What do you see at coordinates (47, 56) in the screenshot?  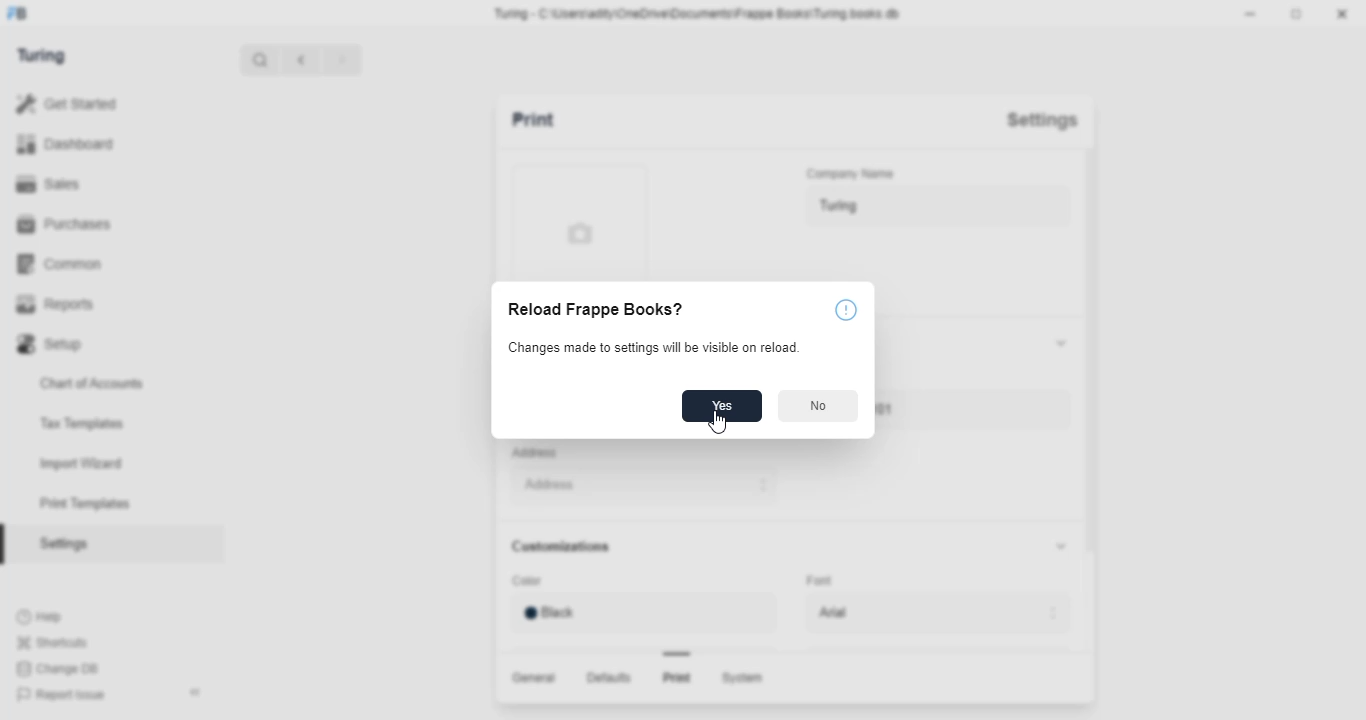 I see `Turing` at bounding box center [47, 56].